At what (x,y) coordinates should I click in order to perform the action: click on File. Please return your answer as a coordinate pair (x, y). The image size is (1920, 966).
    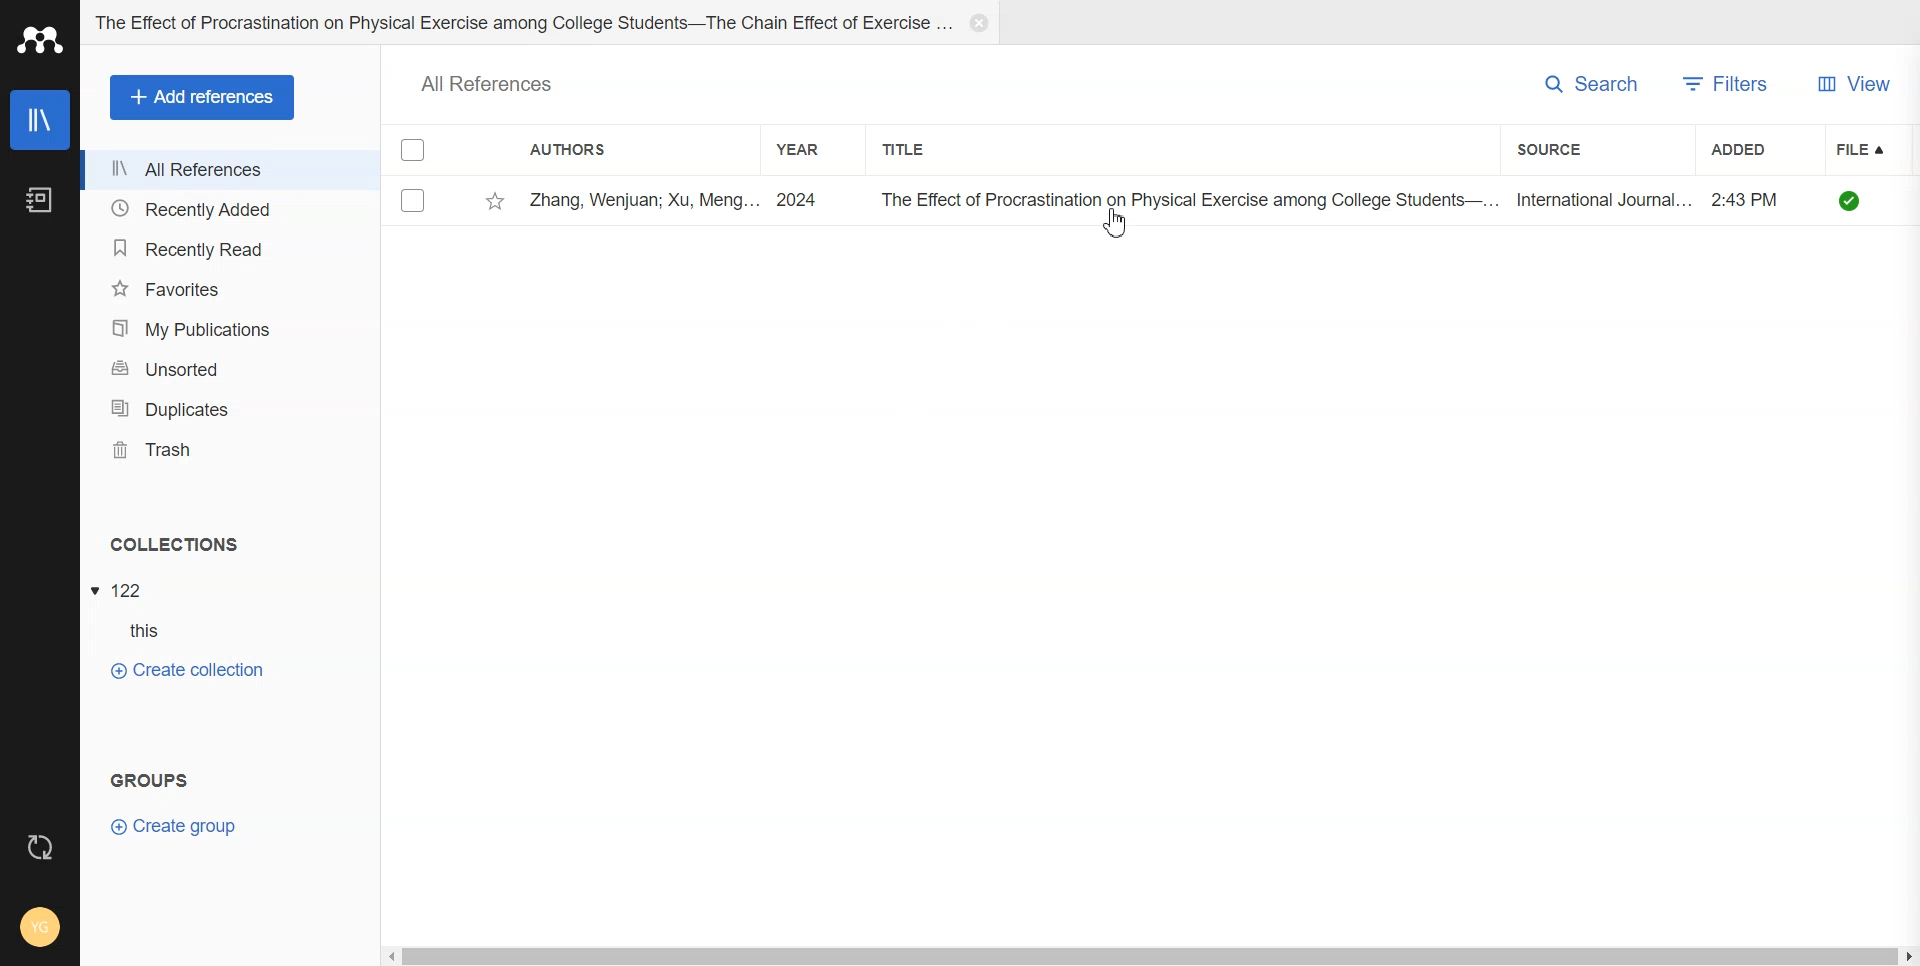
    Looking at the image, I should click on (1873, 147).